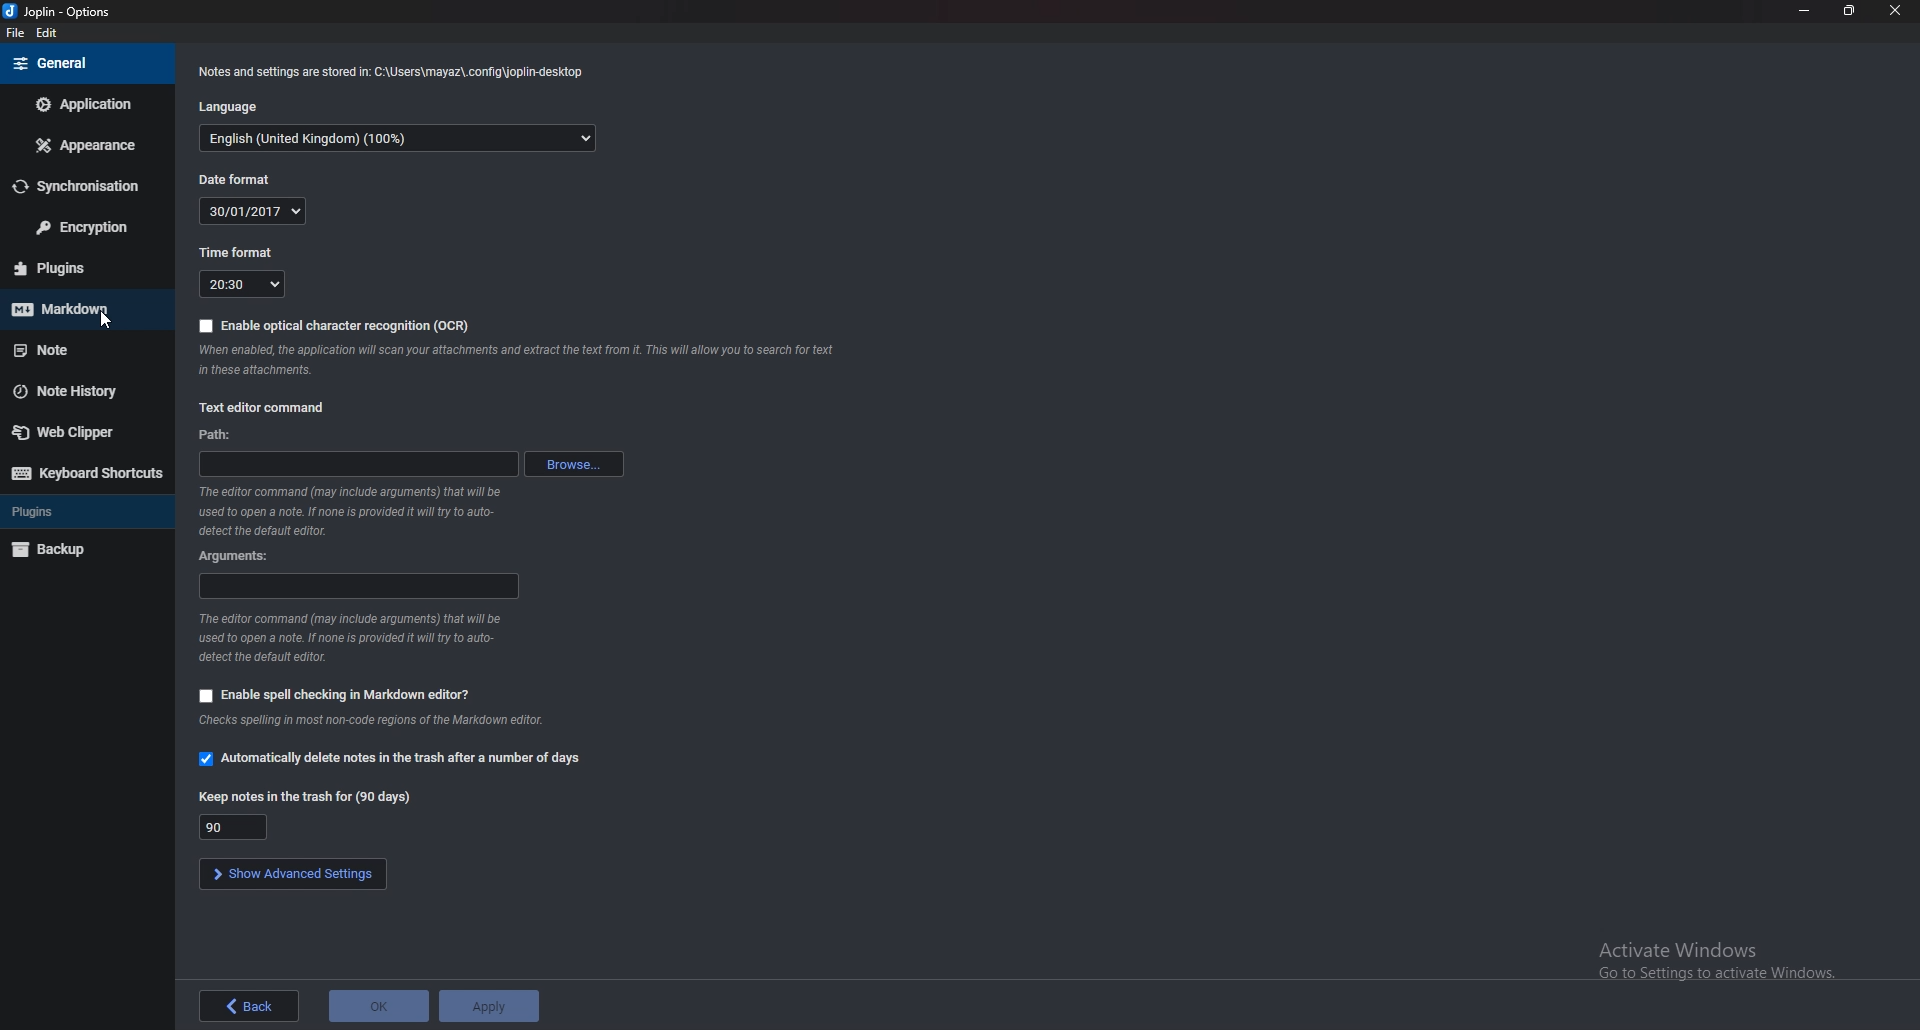 The width and height of the screenshot is (1920, 1030). What do you see at coordinates (235, 555) in the screenshot?
I see `arguments` at bounding box center [235, 555].